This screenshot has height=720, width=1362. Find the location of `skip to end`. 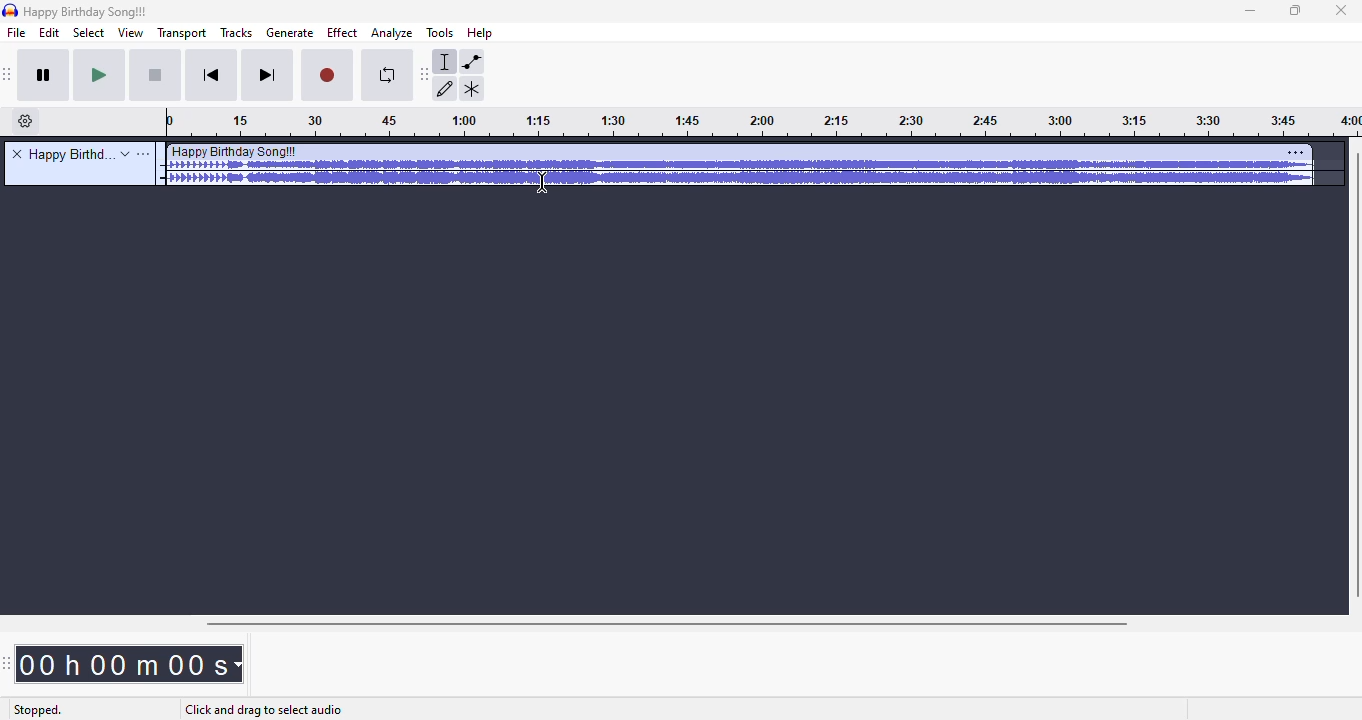

skip to end is located at coordinates (268, 76).